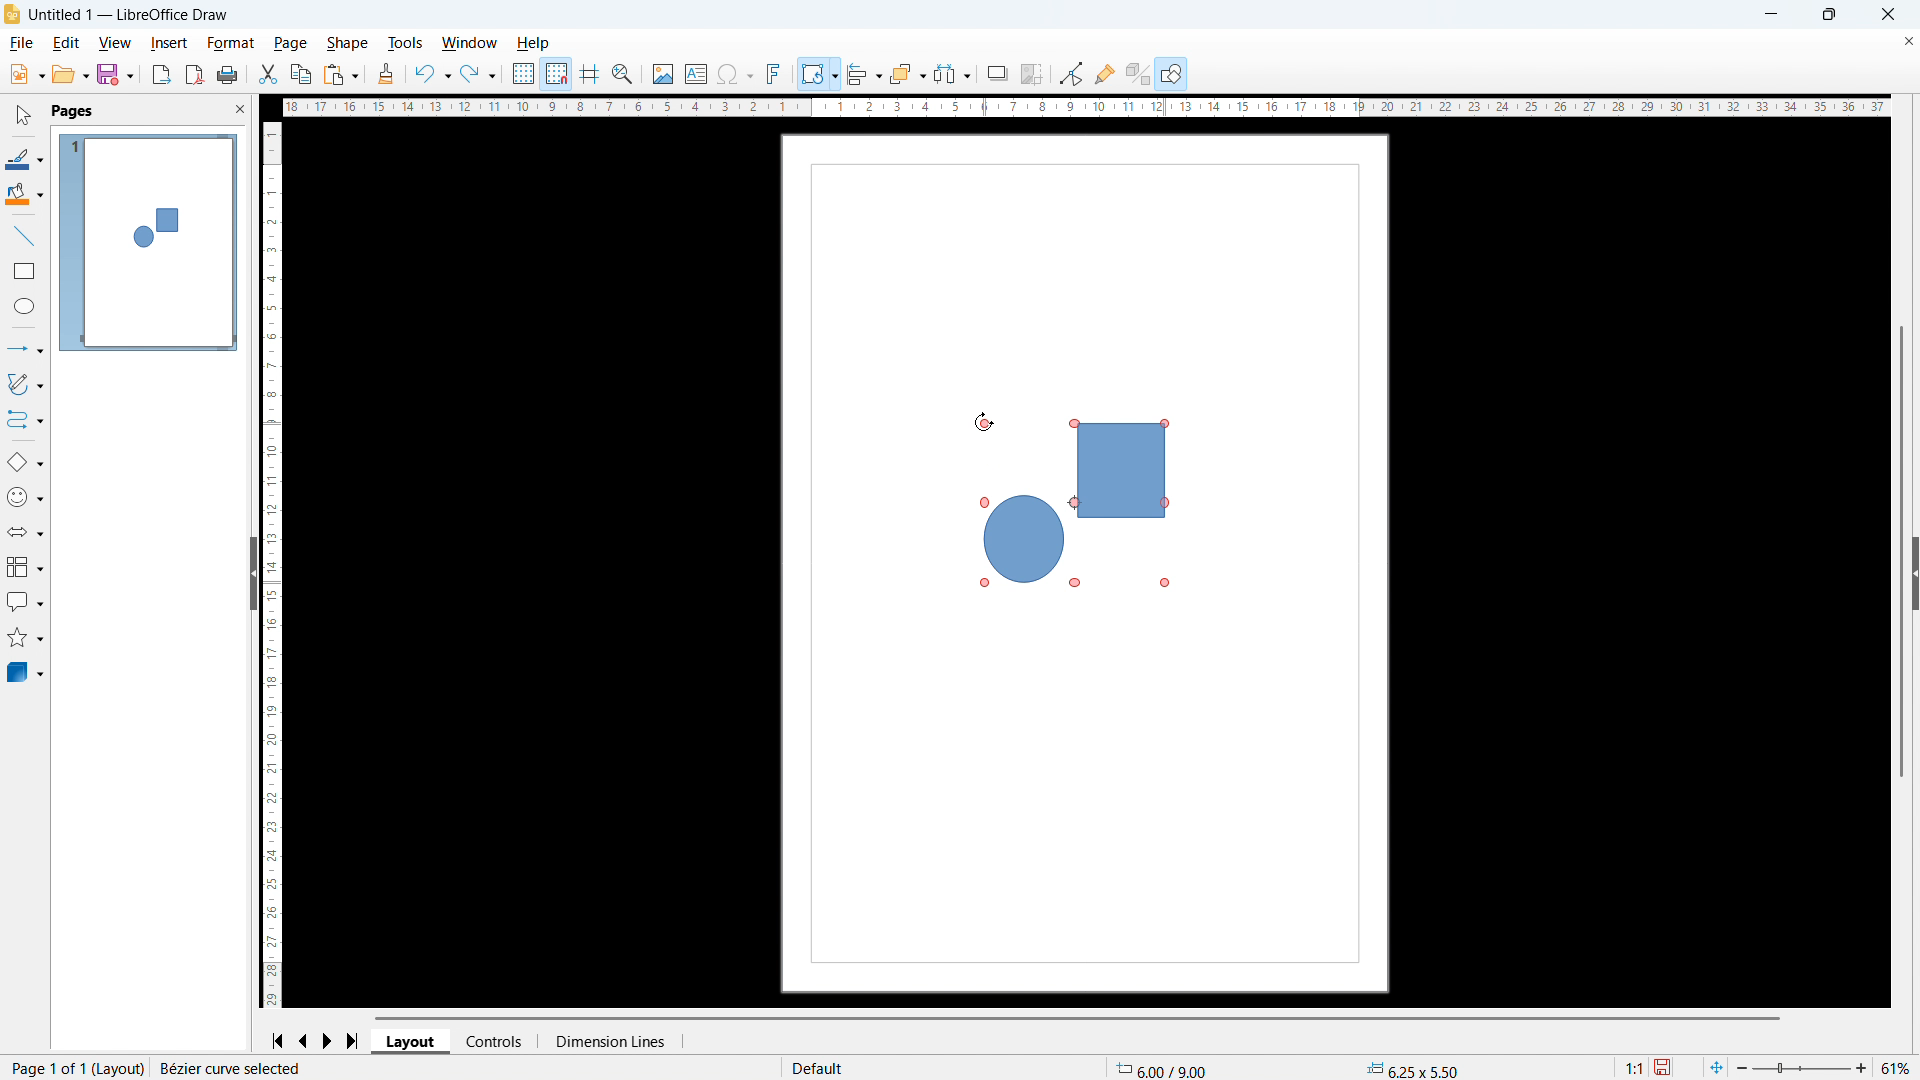  I want to click on Edit , so click(68, 44).